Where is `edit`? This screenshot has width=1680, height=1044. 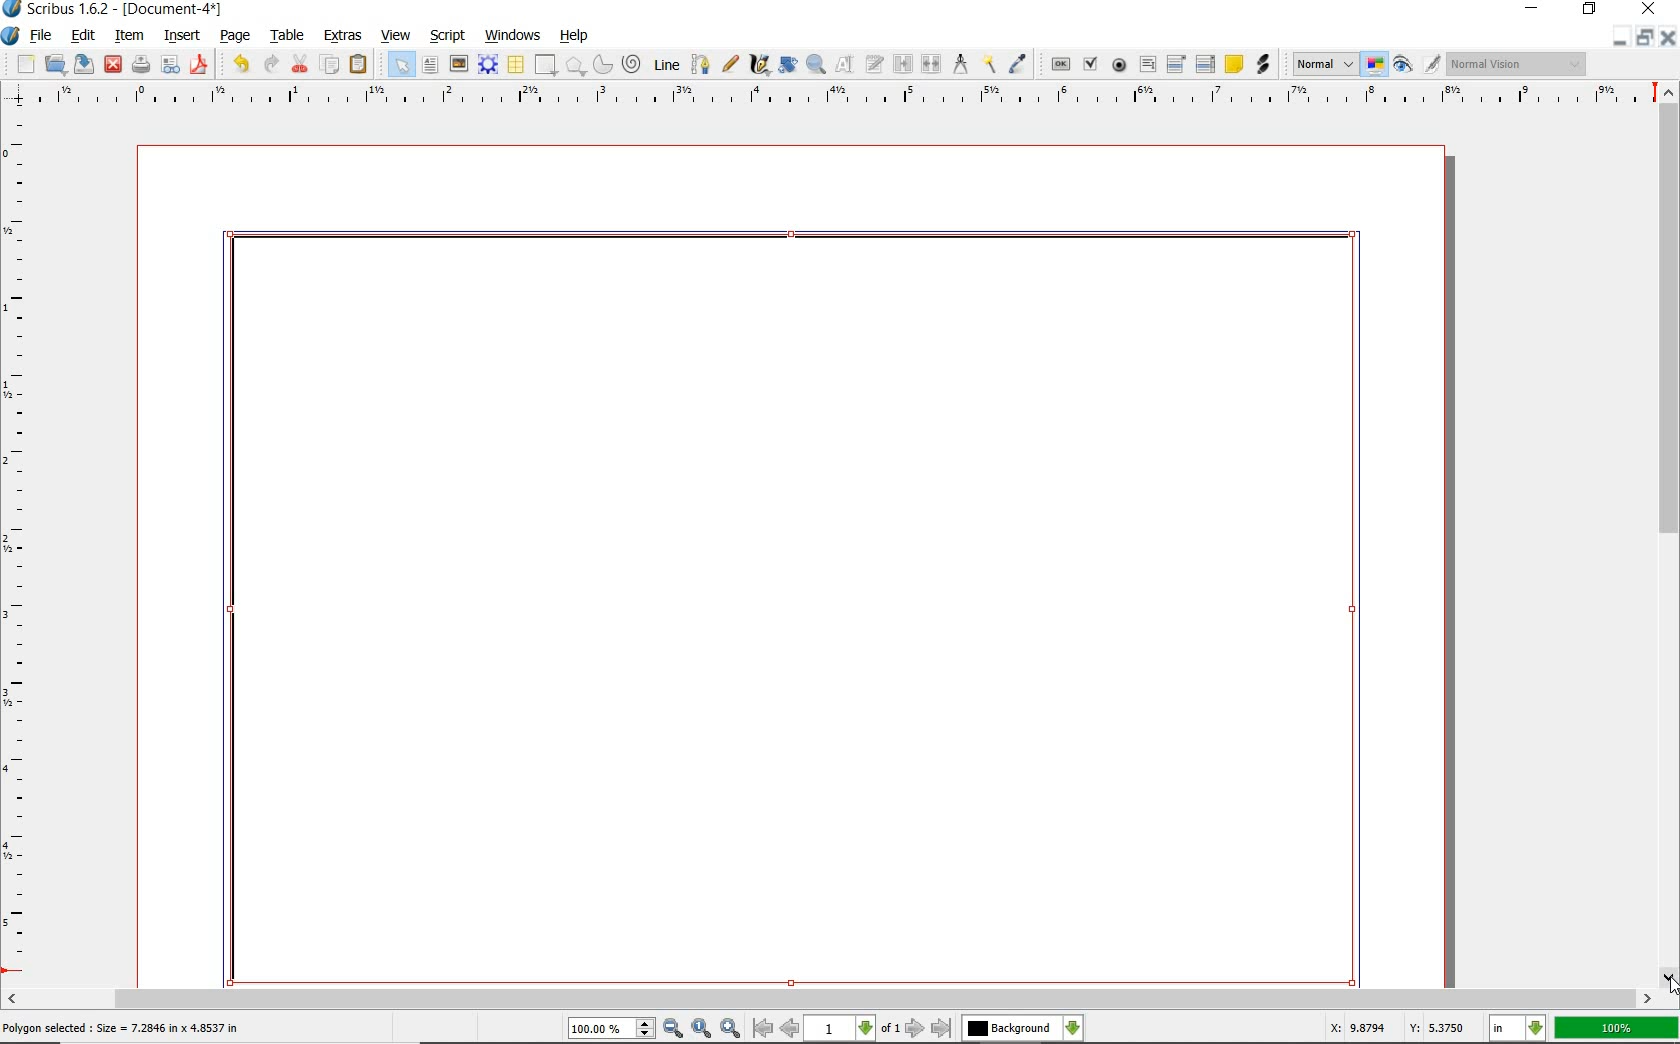
edit is located at coordinates (84, 35).